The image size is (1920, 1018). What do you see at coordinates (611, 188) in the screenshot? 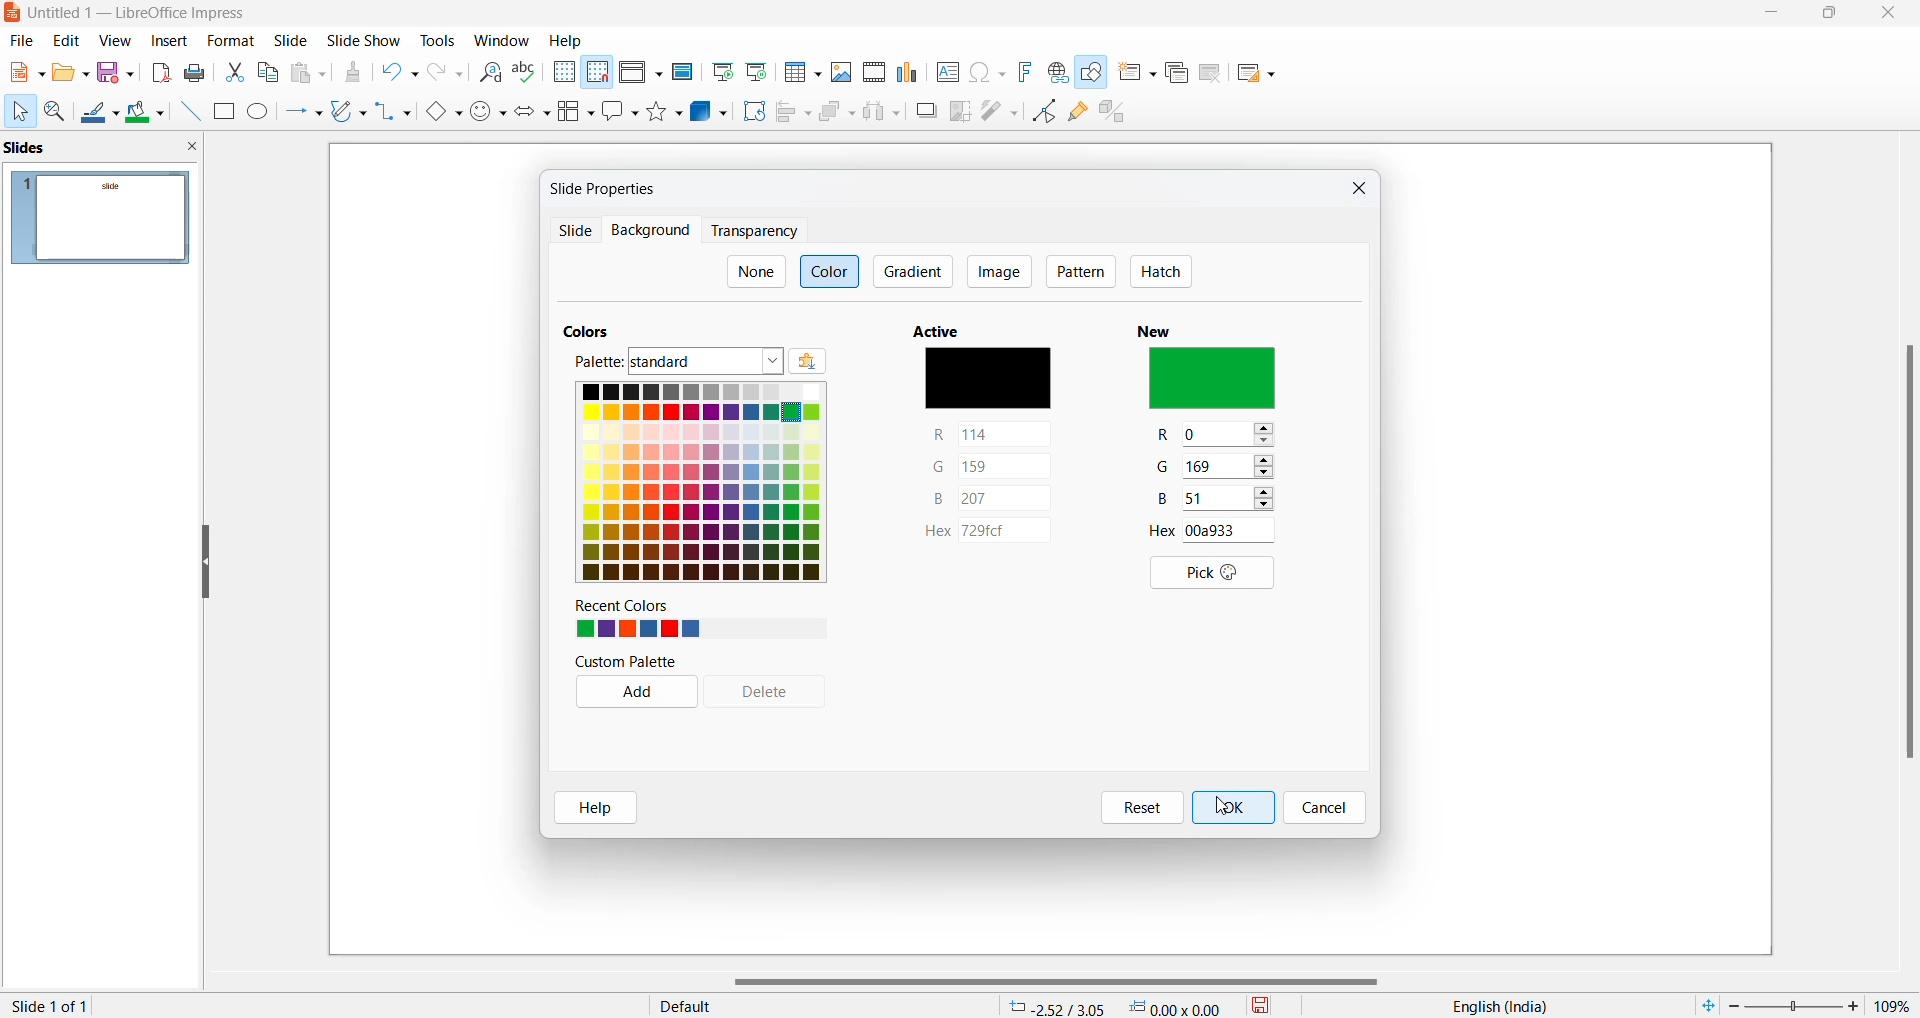
I see `dialog box heading` at bounding box center [611, 188].